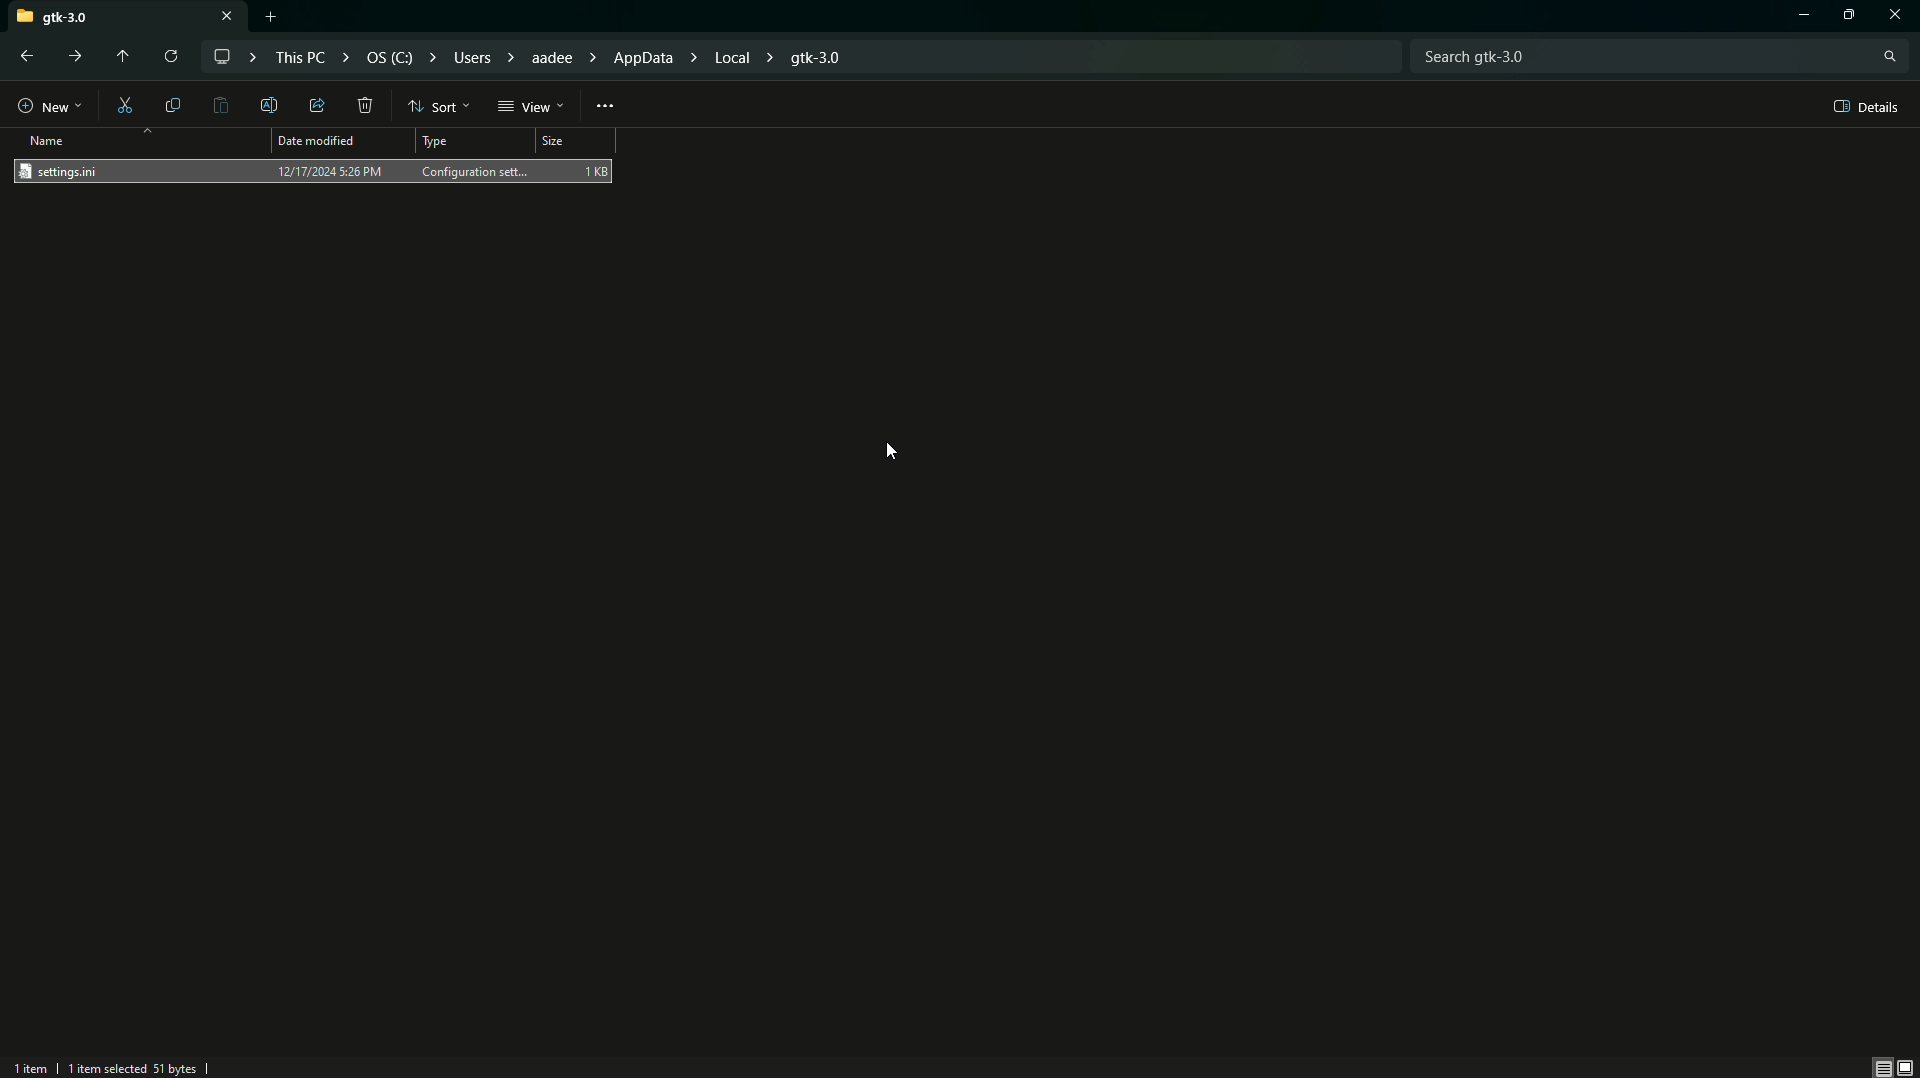  What do you see at coordinates (51, 141) in the screenshot?
I see `Name` at bounding box center [51, 141].